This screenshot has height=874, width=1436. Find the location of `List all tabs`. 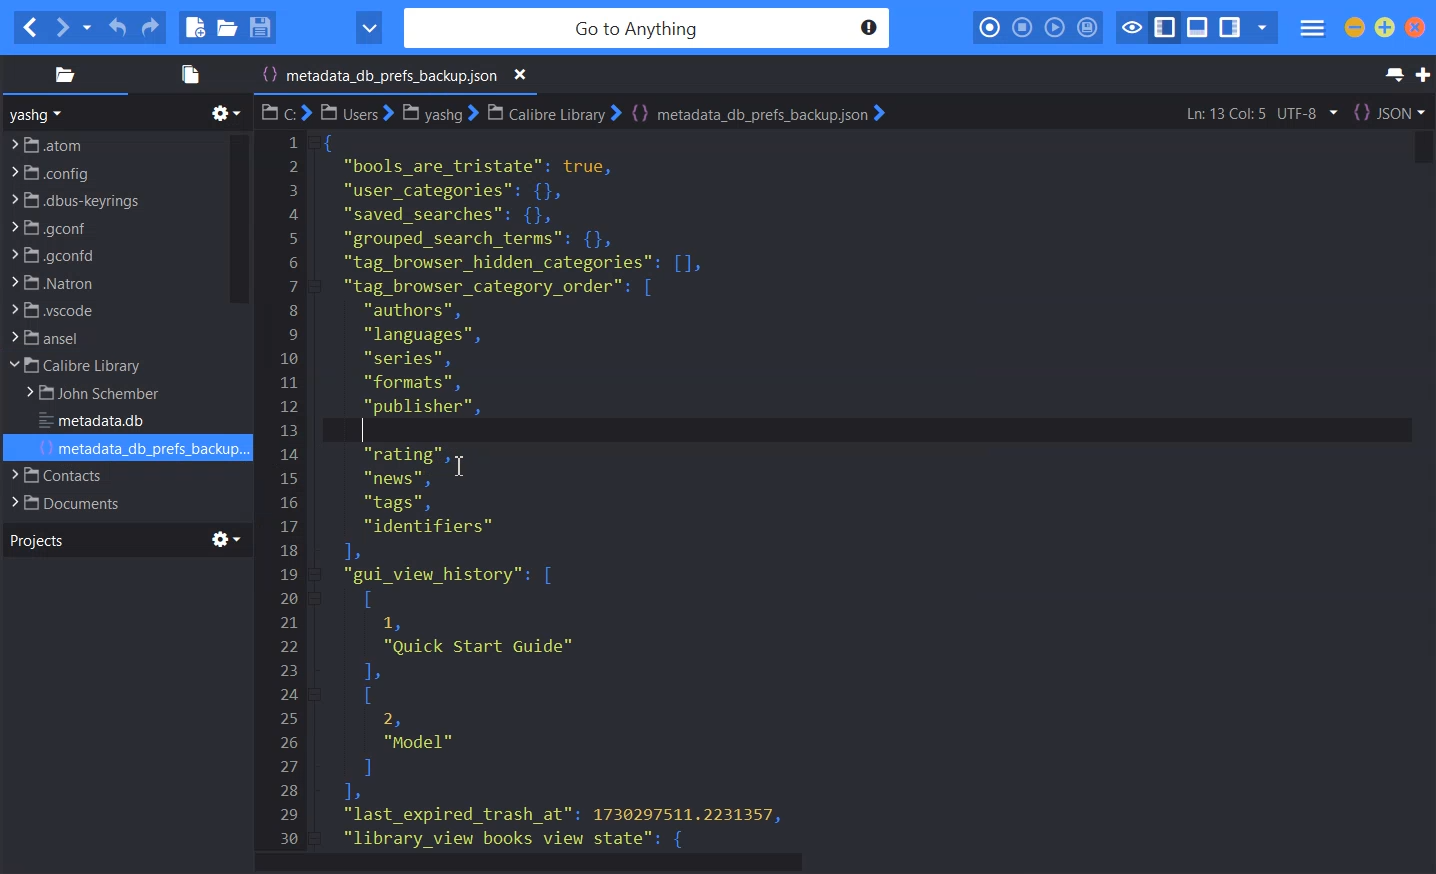

List all tabs is located at coordinates (1392, 75).